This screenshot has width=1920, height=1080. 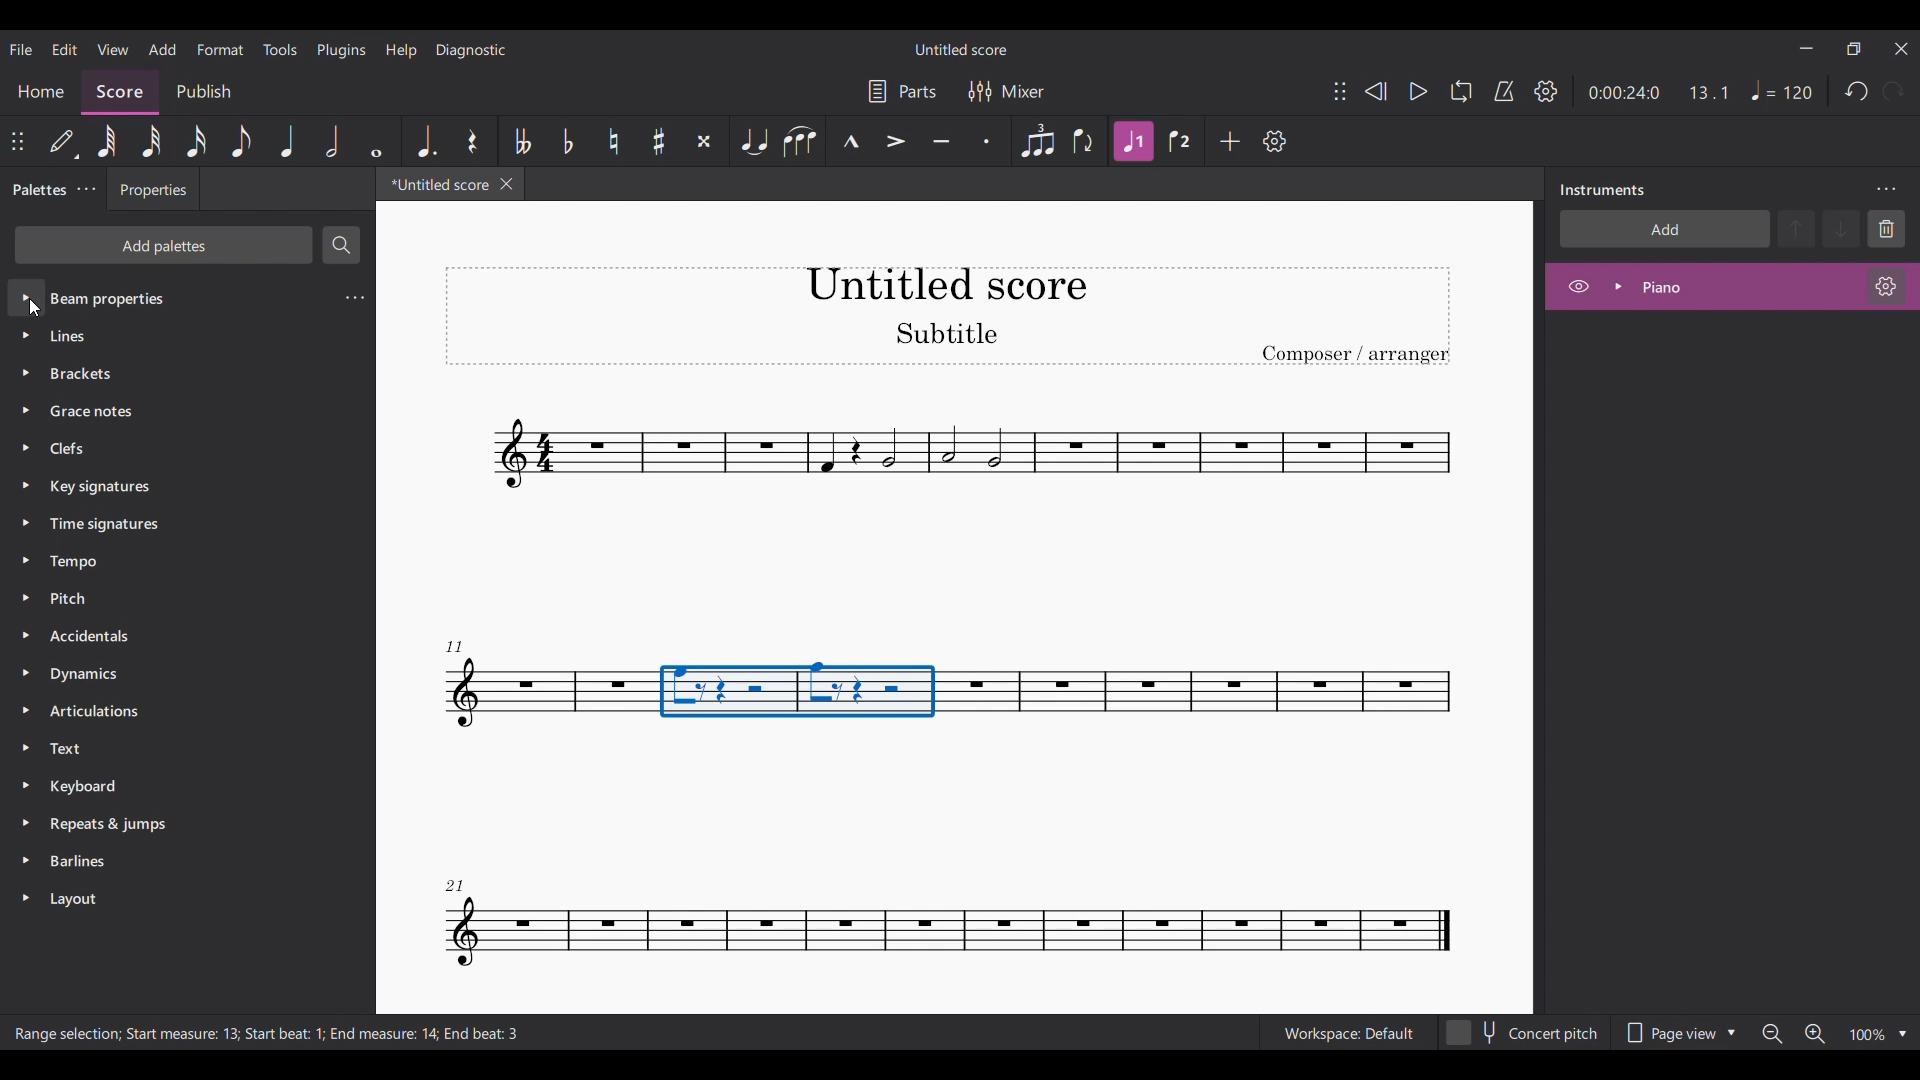 I want to click on Tie, so click(x=755, y=141).